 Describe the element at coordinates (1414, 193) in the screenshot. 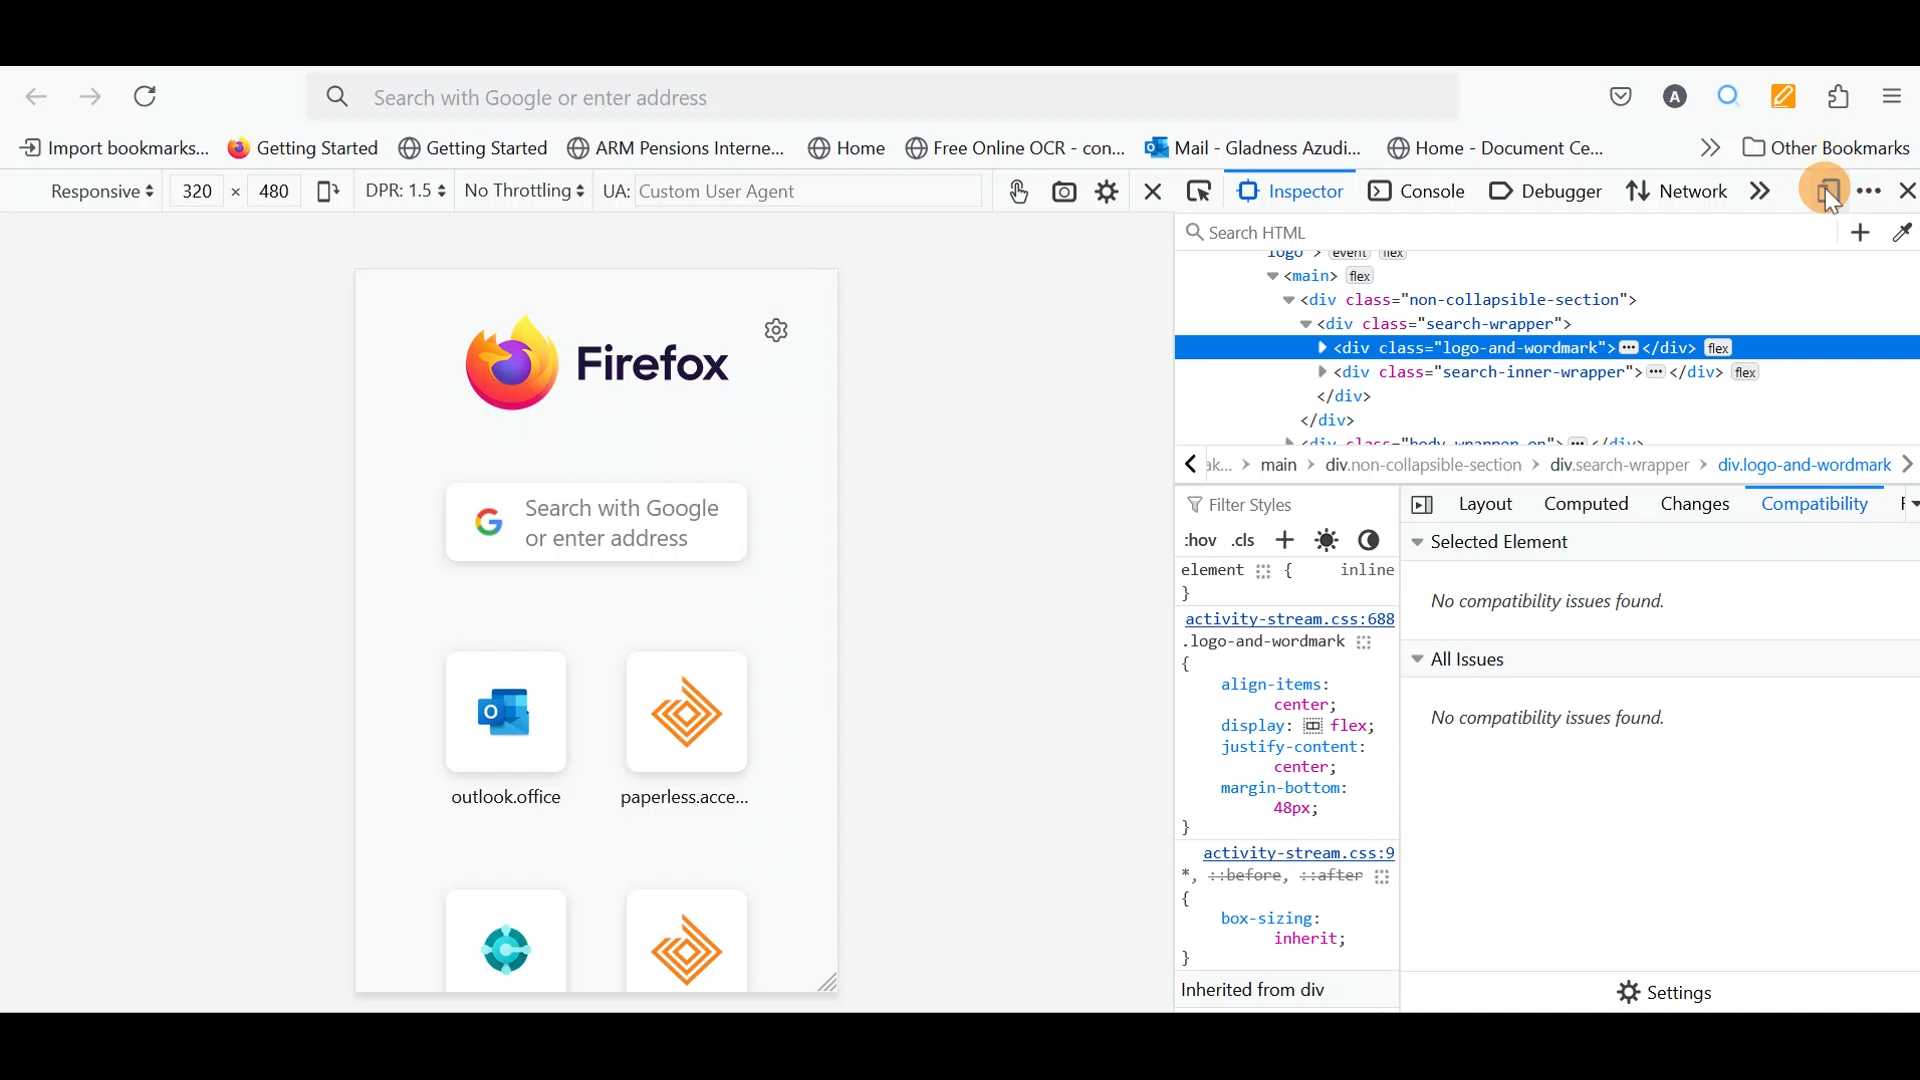

I see `Console` at that location.